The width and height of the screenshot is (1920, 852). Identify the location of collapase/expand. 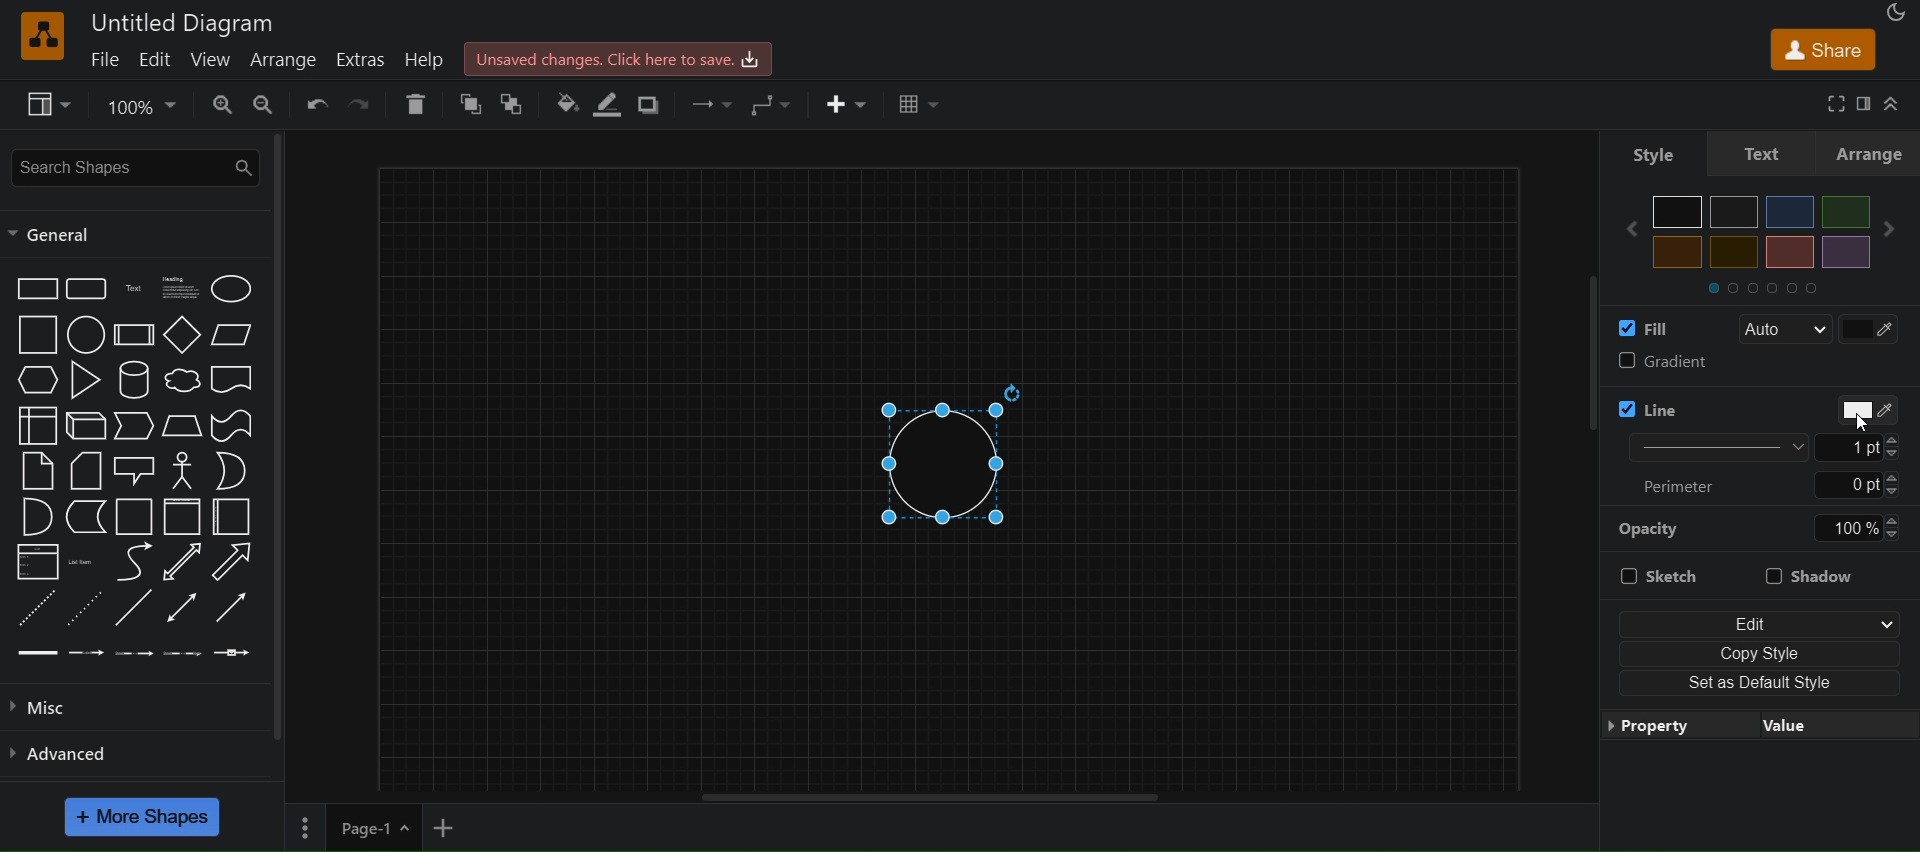
(1896, 103).